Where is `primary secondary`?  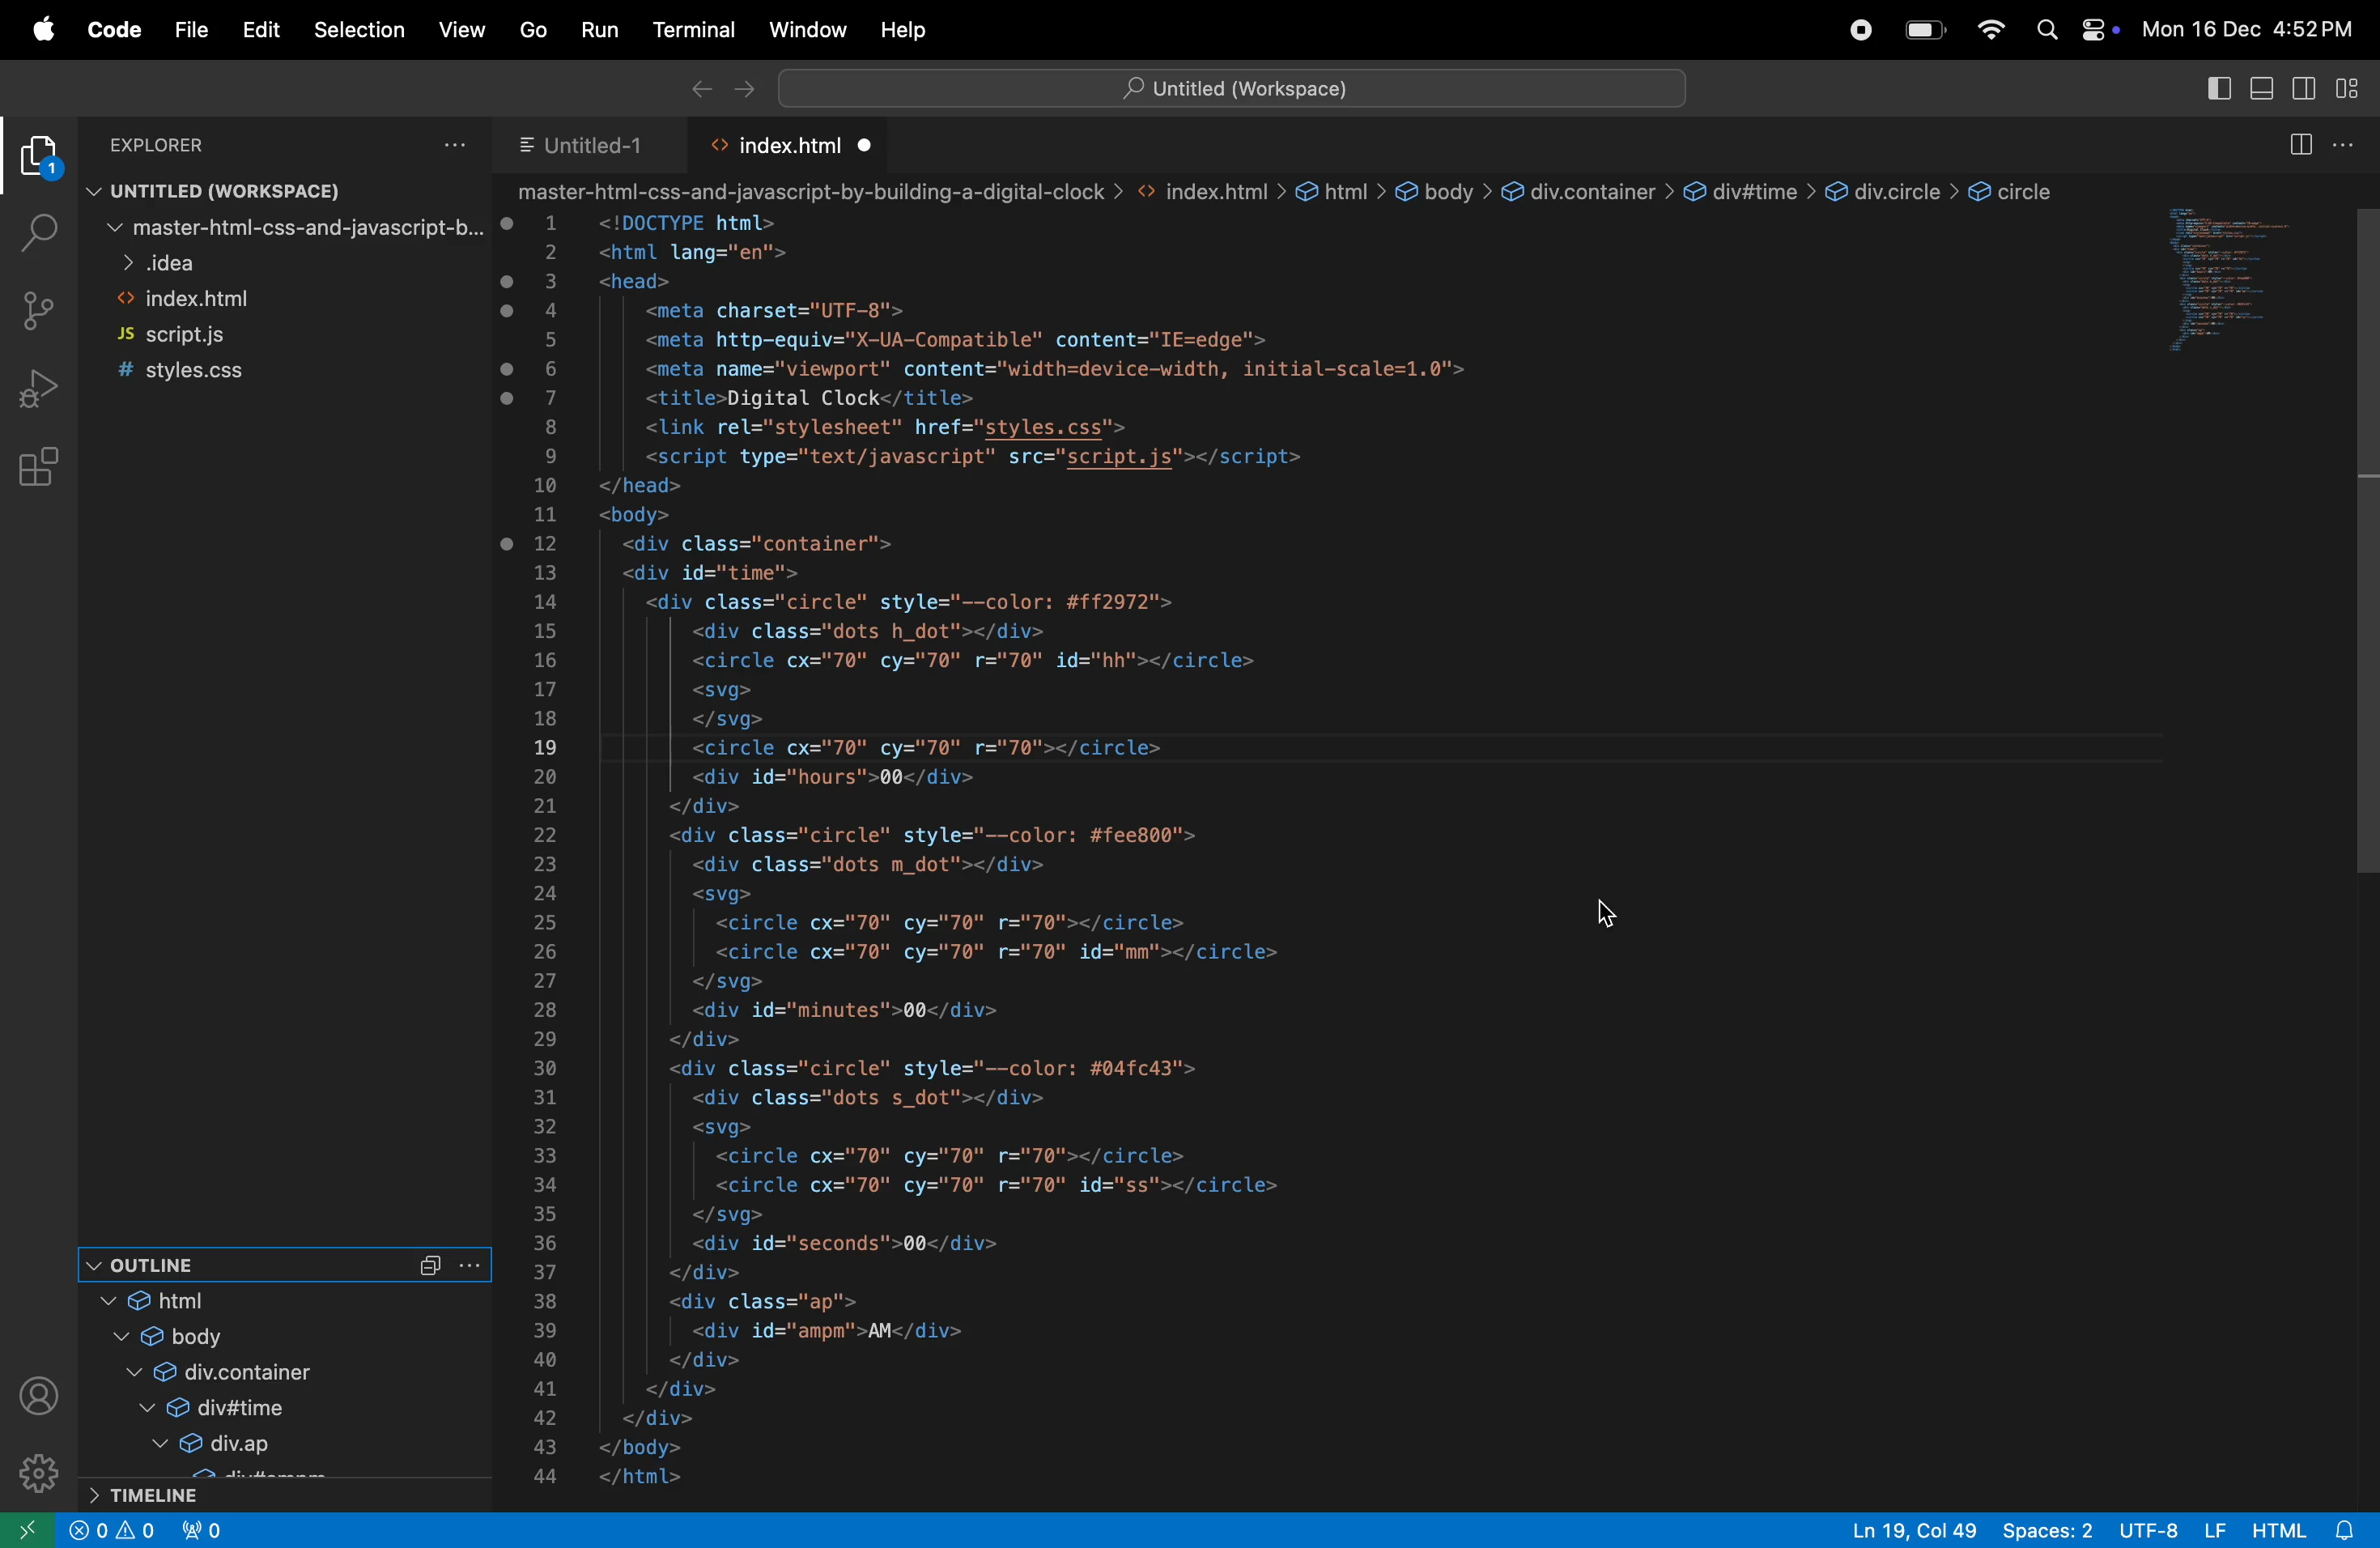 primary secondary is located at coordinates (2312, 88).